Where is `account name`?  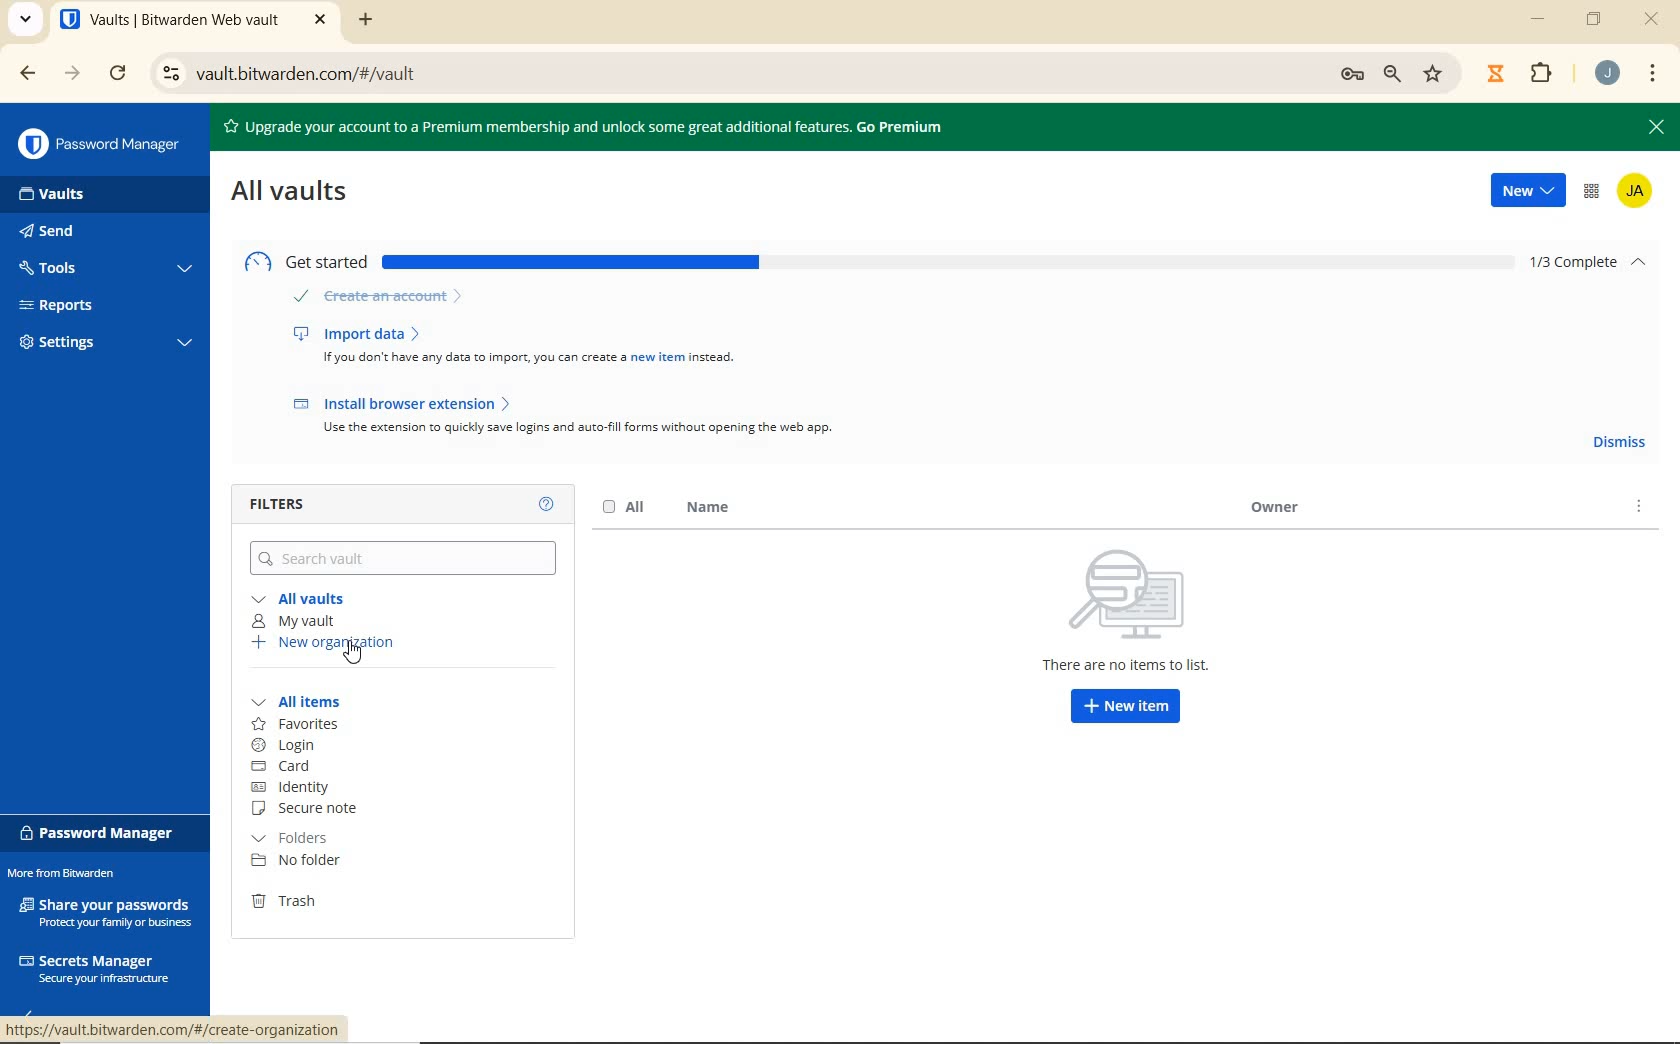
account name is located at coordinates (1607, 73).